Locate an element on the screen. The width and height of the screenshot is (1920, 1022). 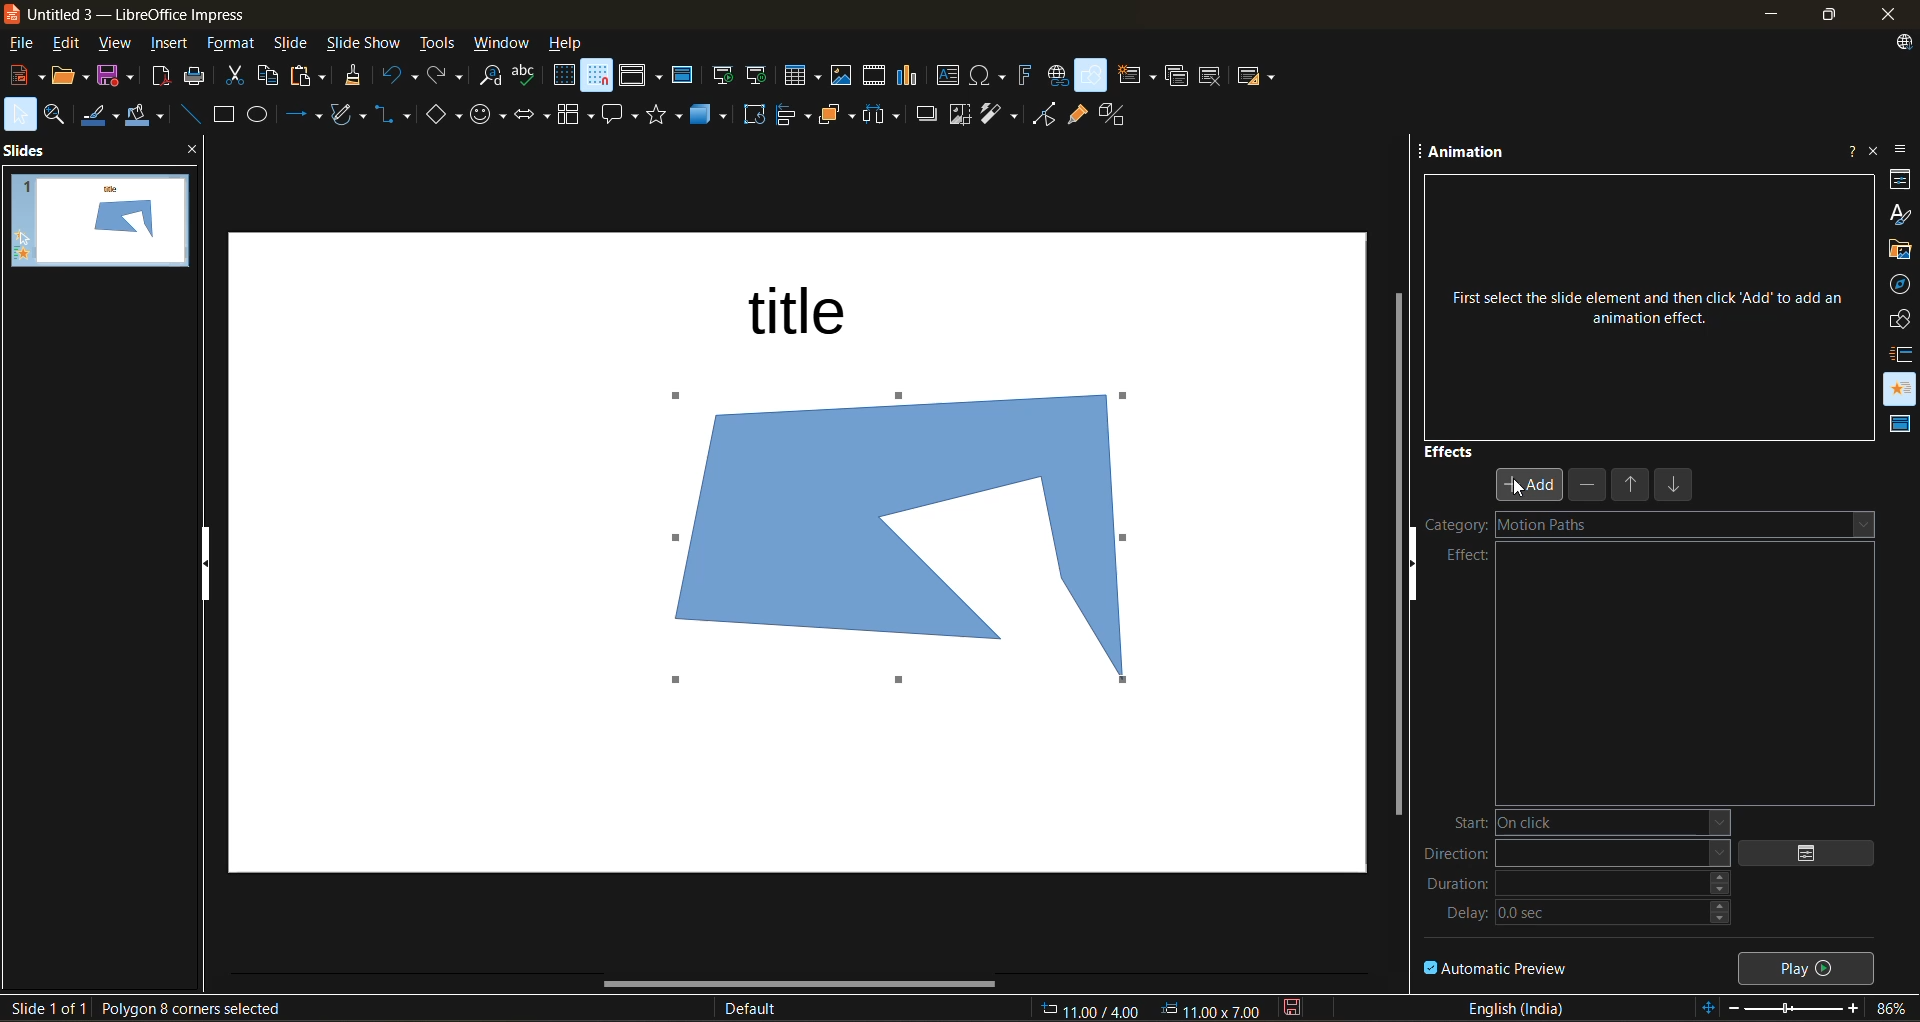
start from first slide is located at coordinates (720, 75).